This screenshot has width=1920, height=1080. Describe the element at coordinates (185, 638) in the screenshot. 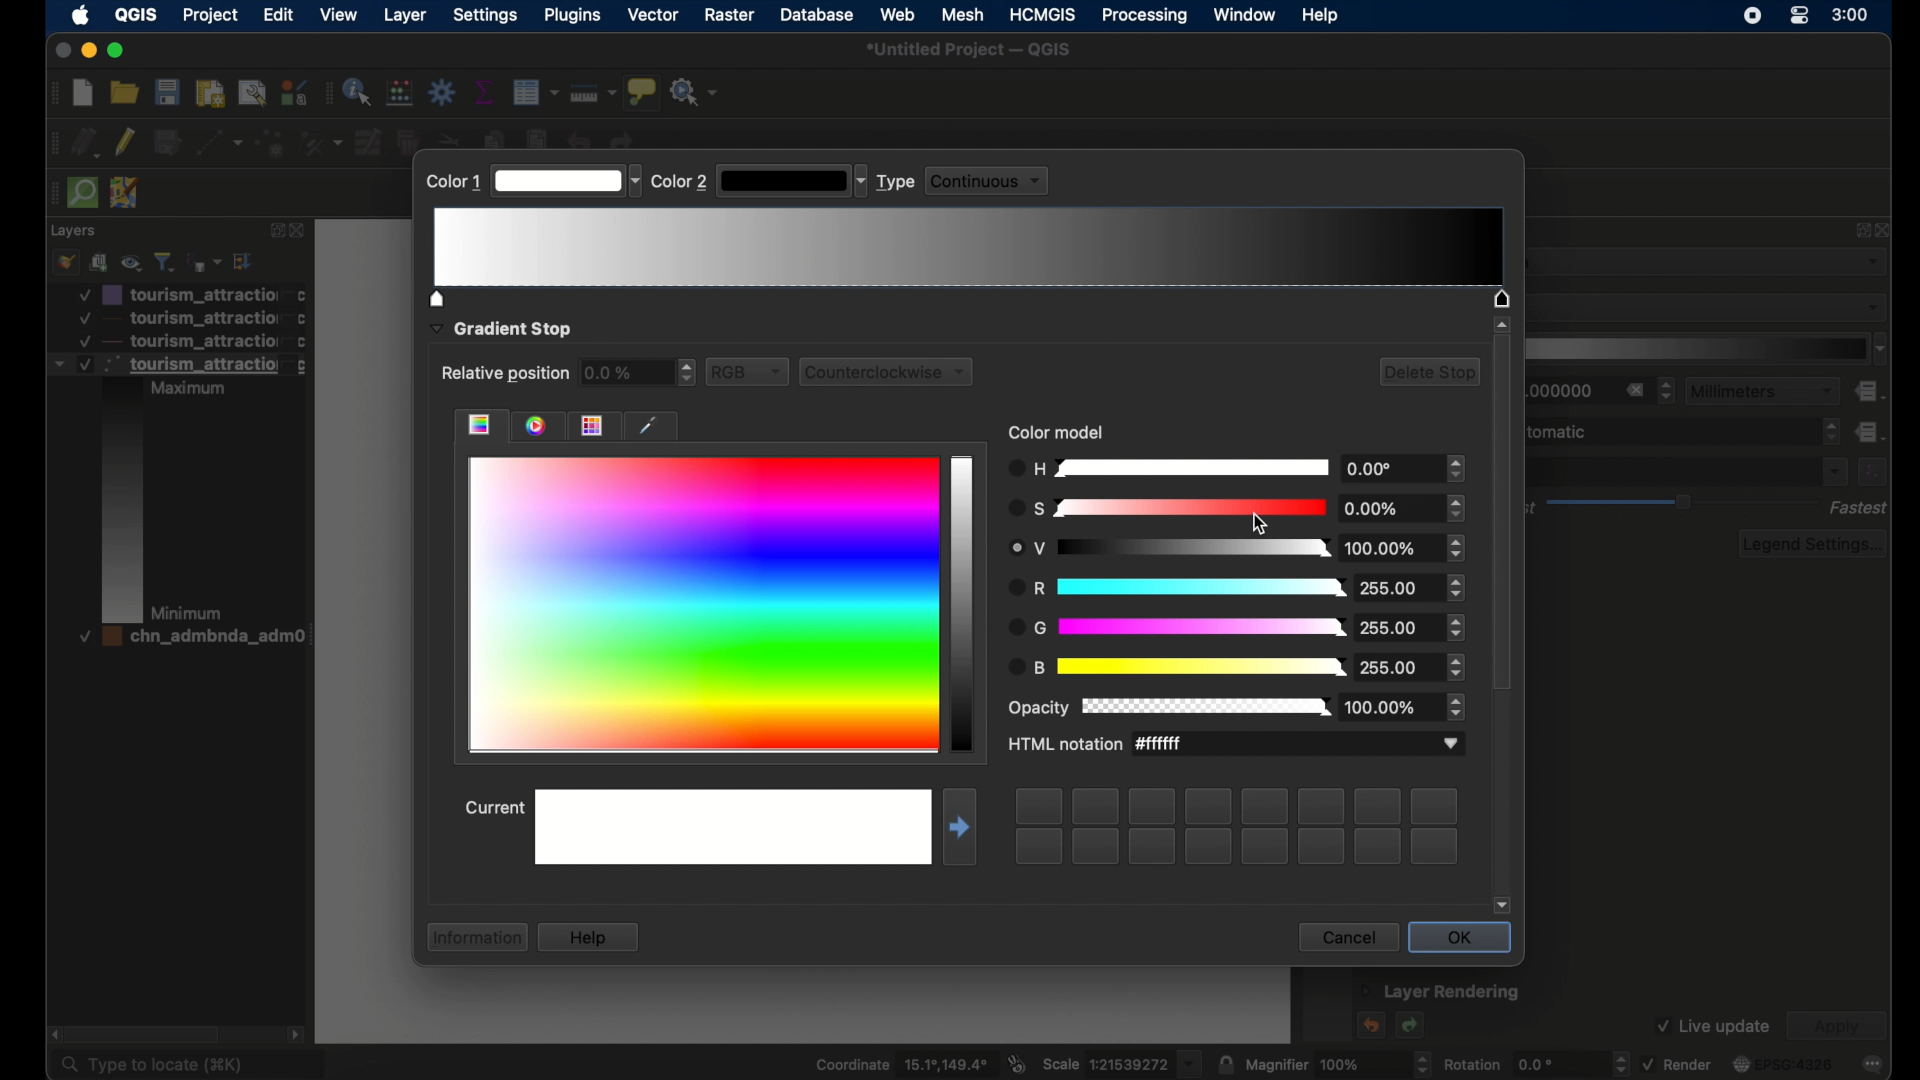

I see `layer 4` at that location.